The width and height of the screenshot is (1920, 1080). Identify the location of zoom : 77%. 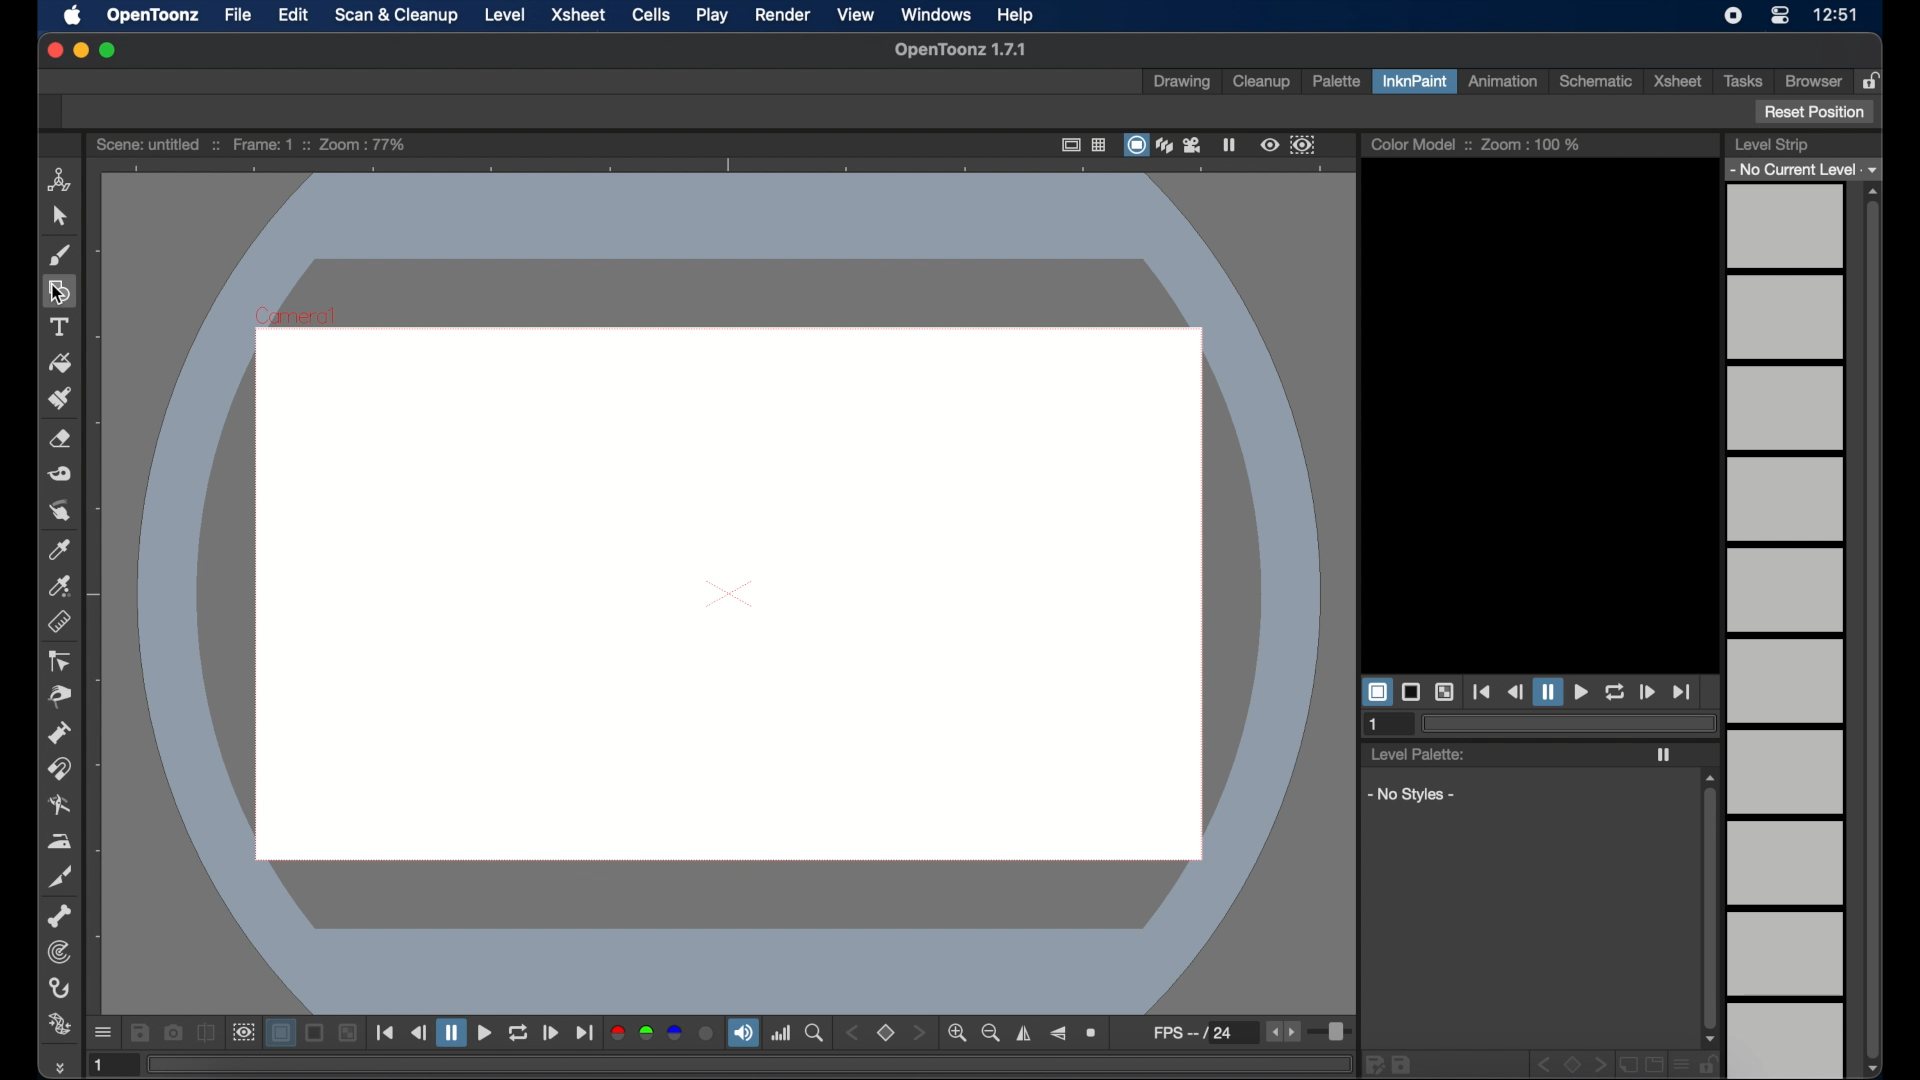
(364, 144).